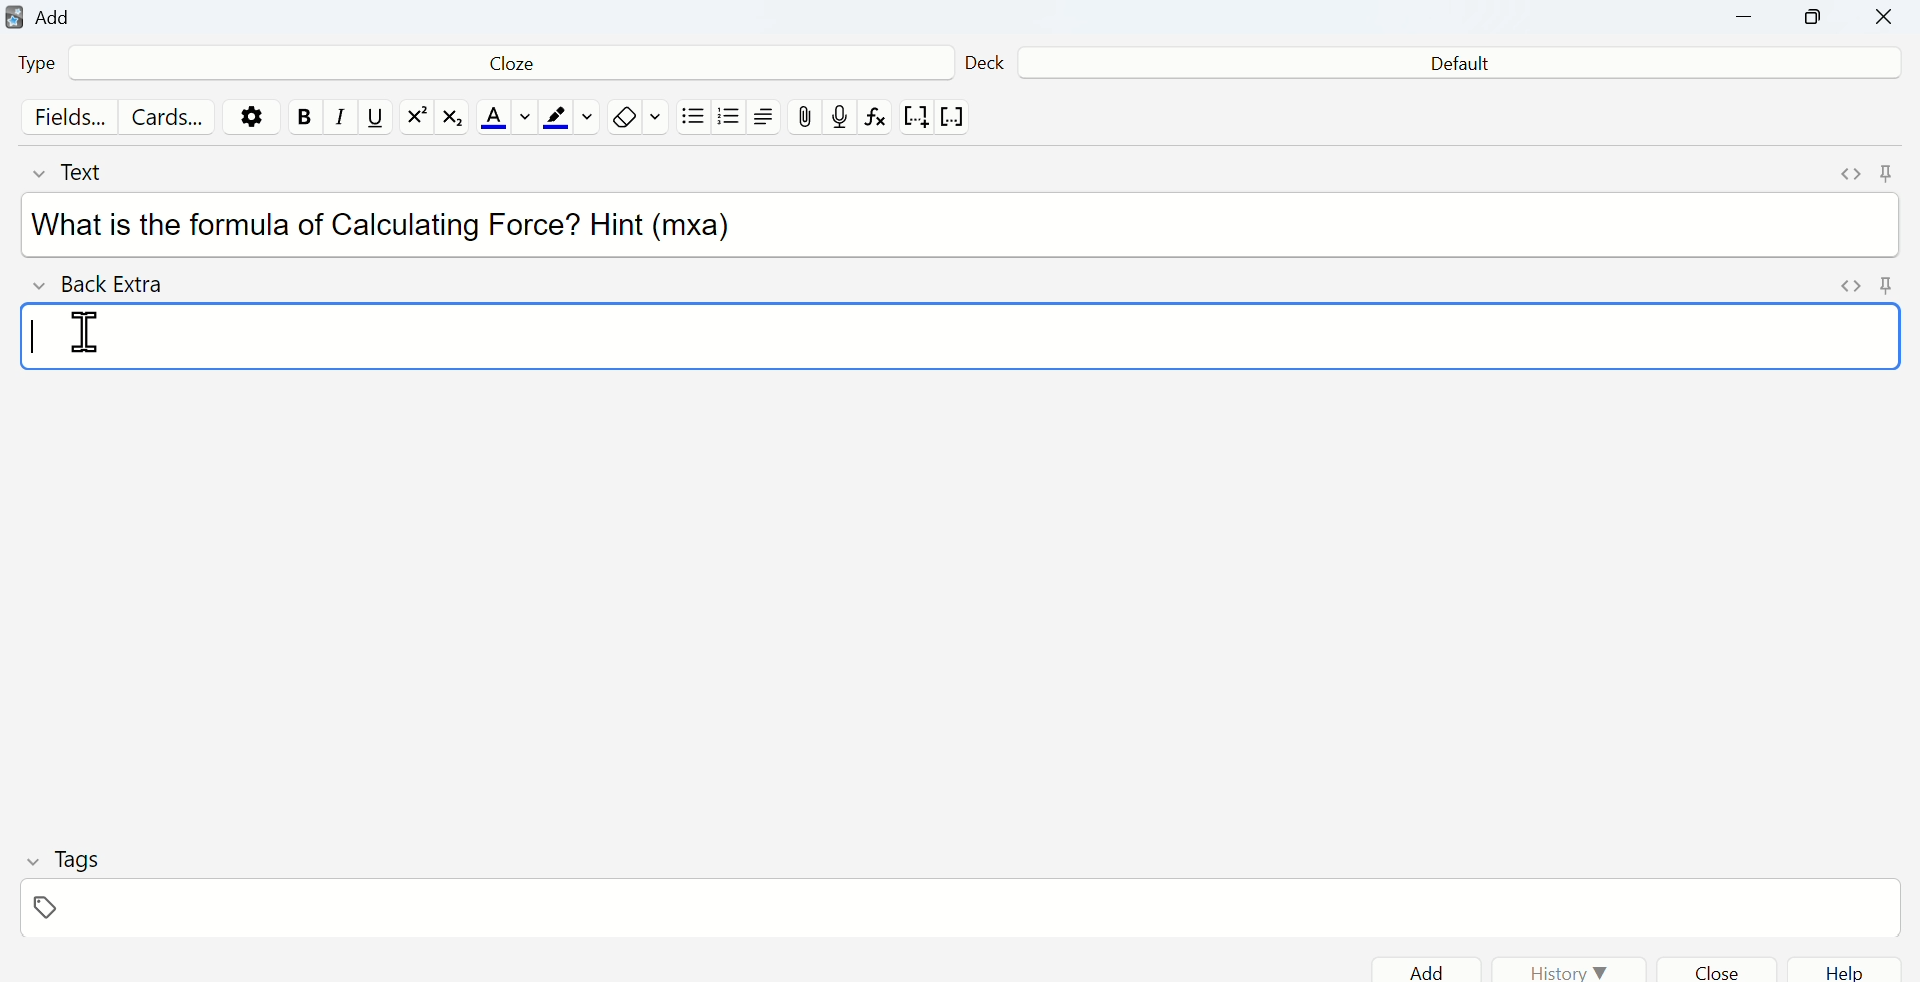 Image resolution: width=1920 pixels, height=982 pixels. I want to click on Cloze, so click(504, 67).